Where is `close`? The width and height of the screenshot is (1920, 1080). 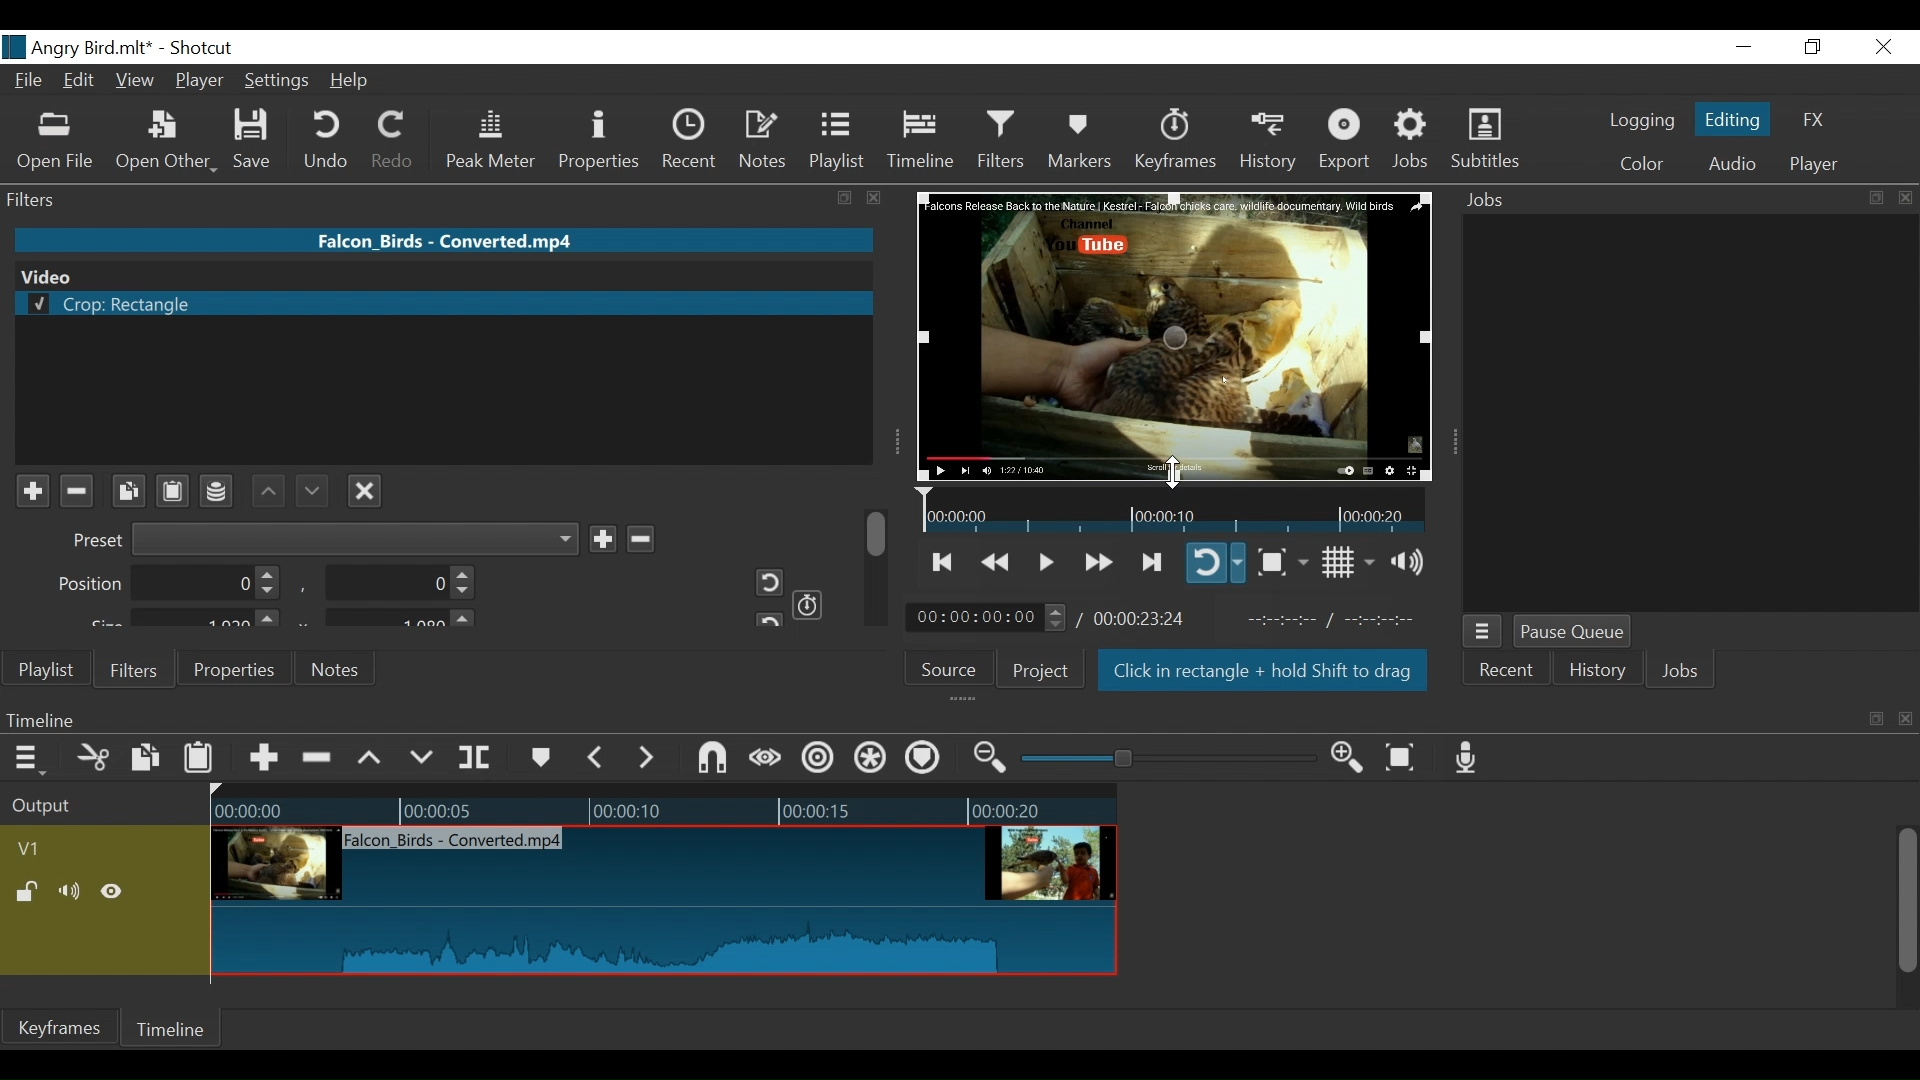 close is located at coordinates (1906, 198).